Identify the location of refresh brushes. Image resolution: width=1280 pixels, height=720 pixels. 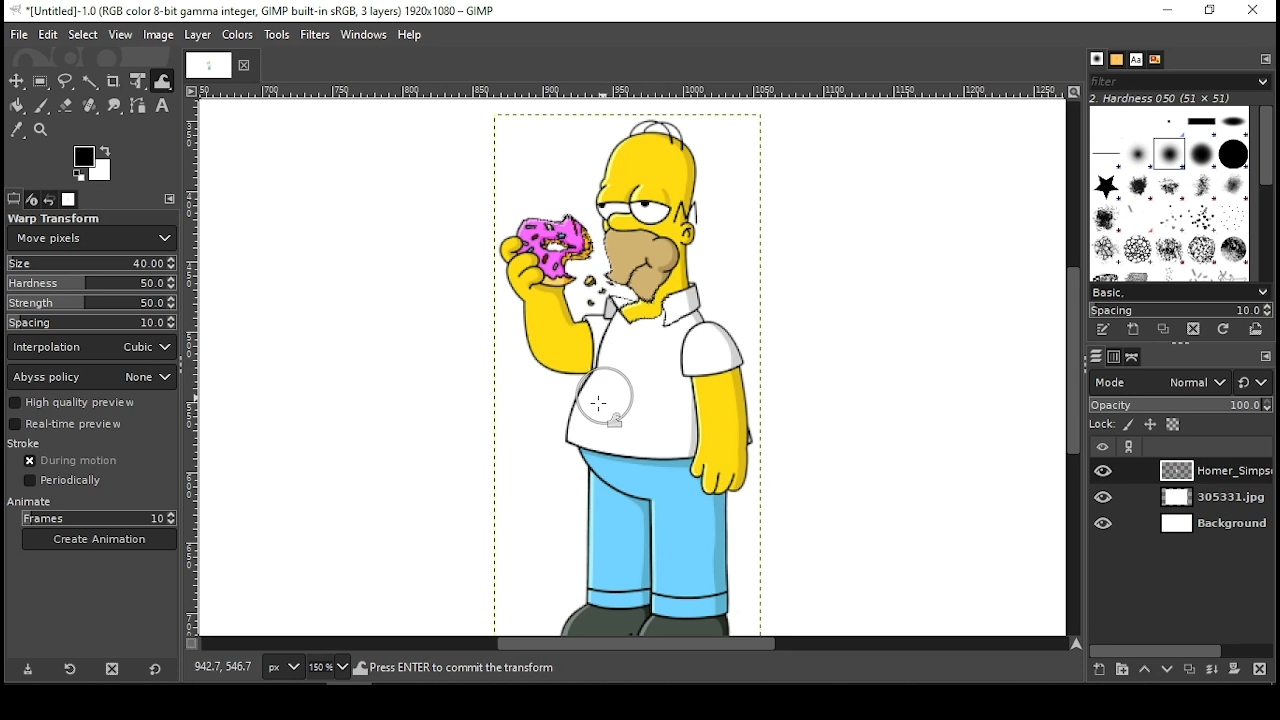
(1226, 329).